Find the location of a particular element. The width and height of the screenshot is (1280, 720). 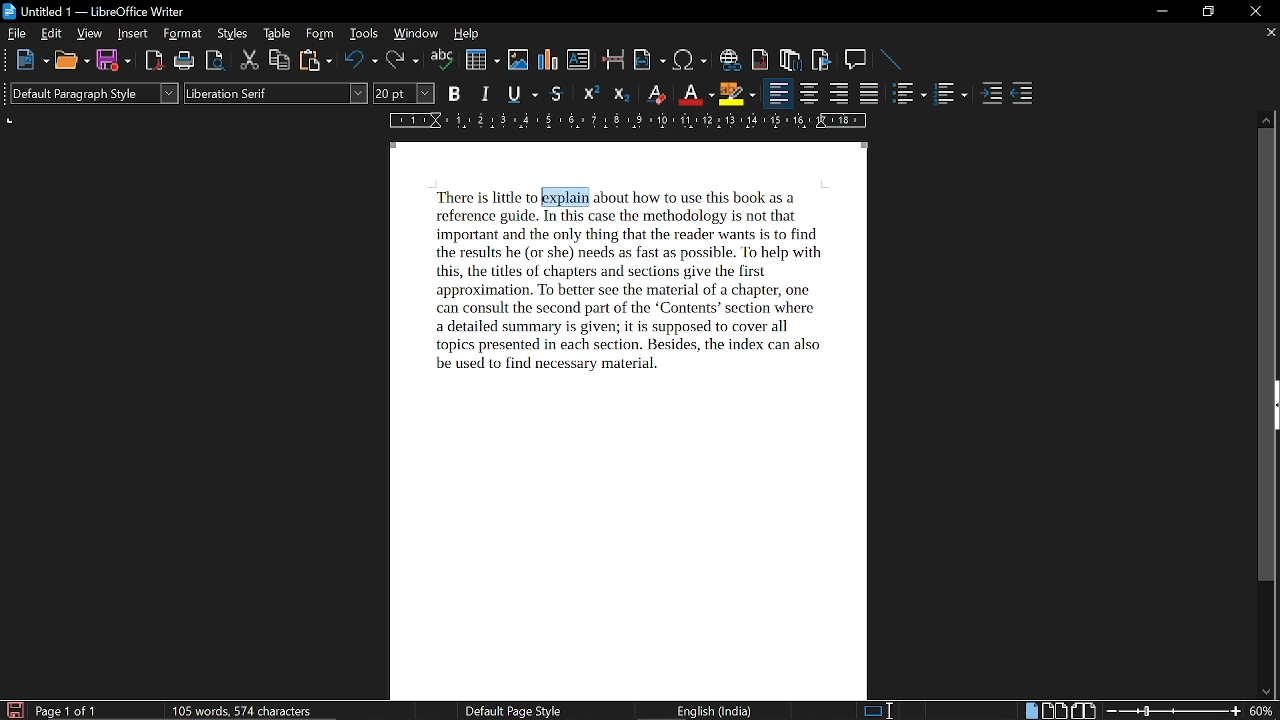

change zoom is located at coordinates (1174, 710).